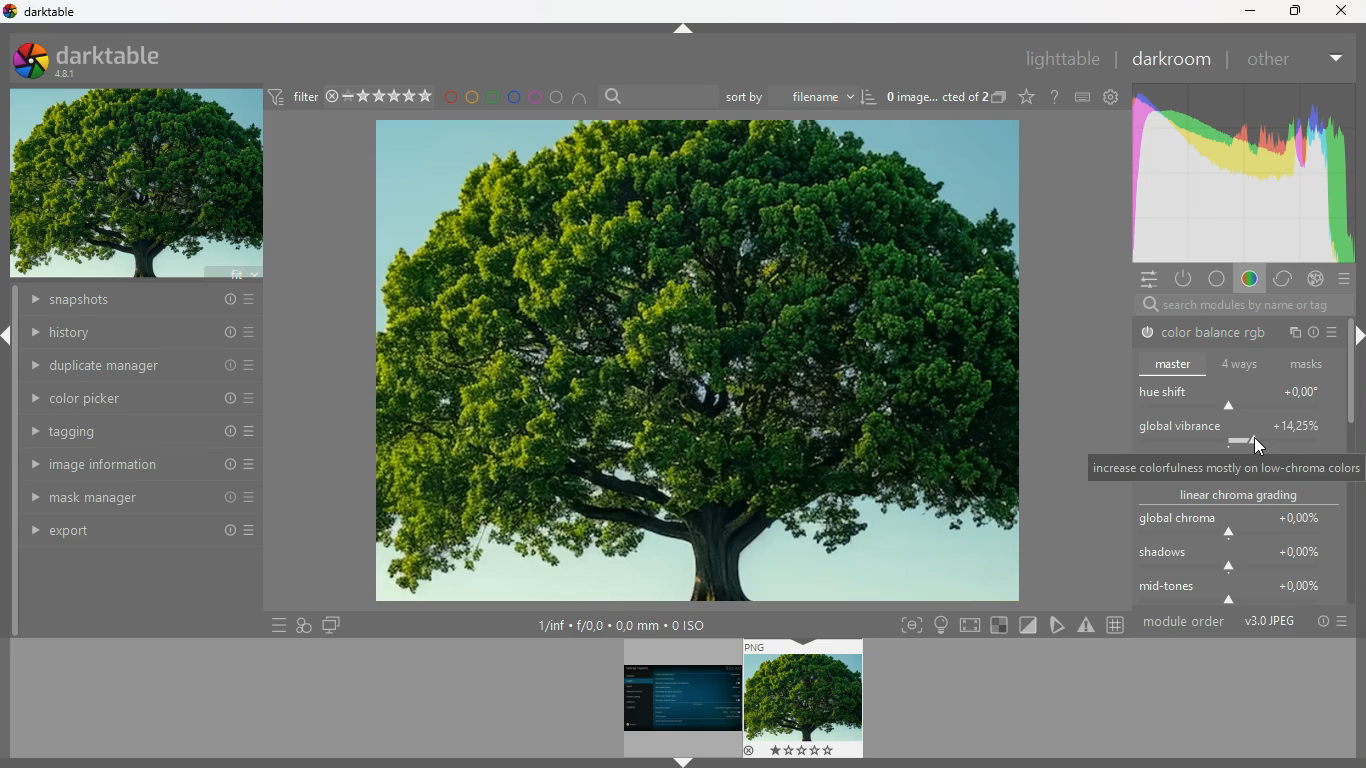 Image resolution: width=1366 pixels, height=768 pixels. What do you see at coordinates (941, 625) in the screenshot?
I see `light` at bounding box center [941, 625].